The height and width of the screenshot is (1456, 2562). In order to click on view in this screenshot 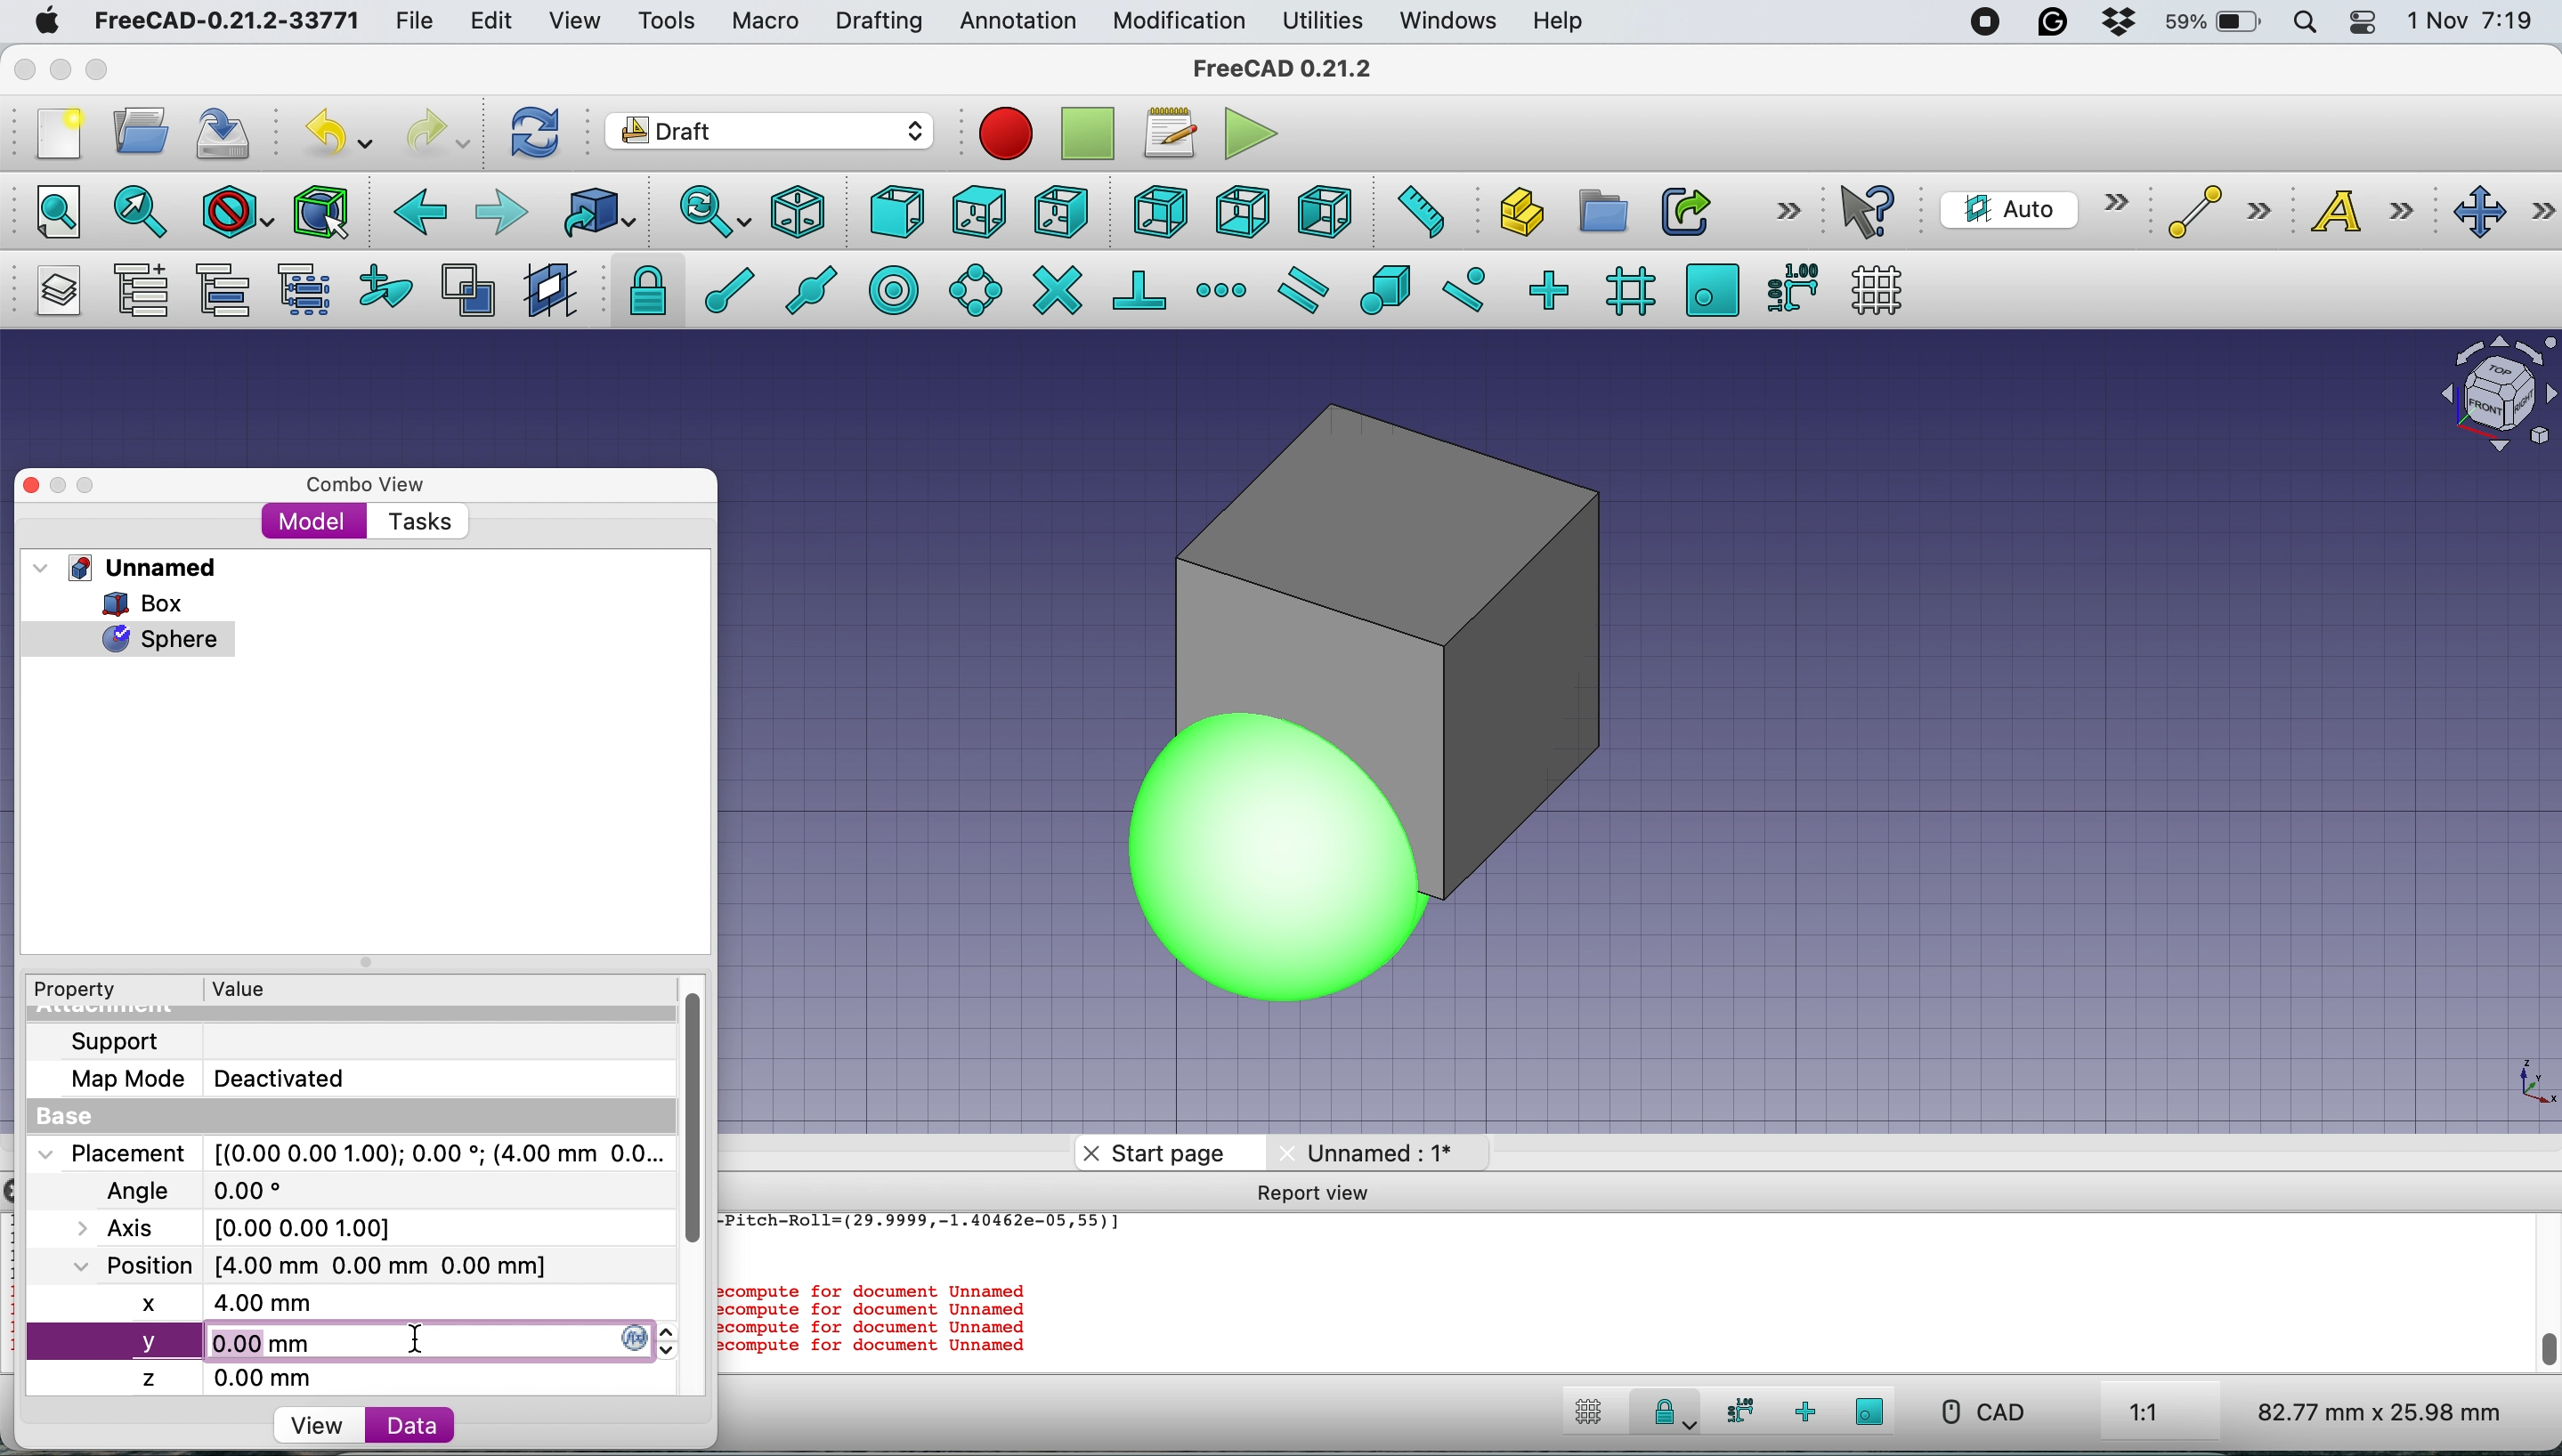, I will do `click(316, 1426)`.